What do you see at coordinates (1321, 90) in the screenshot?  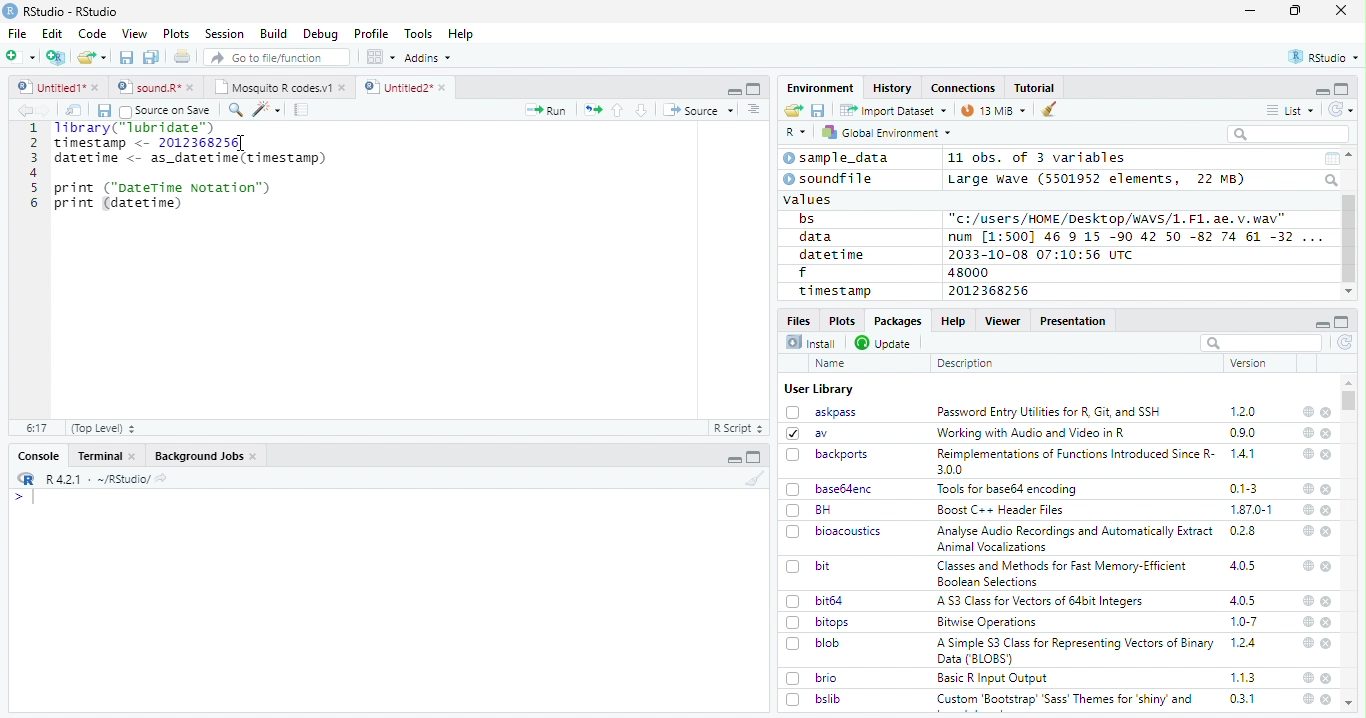 I see `minimize` at bounding box center [1321, 90].